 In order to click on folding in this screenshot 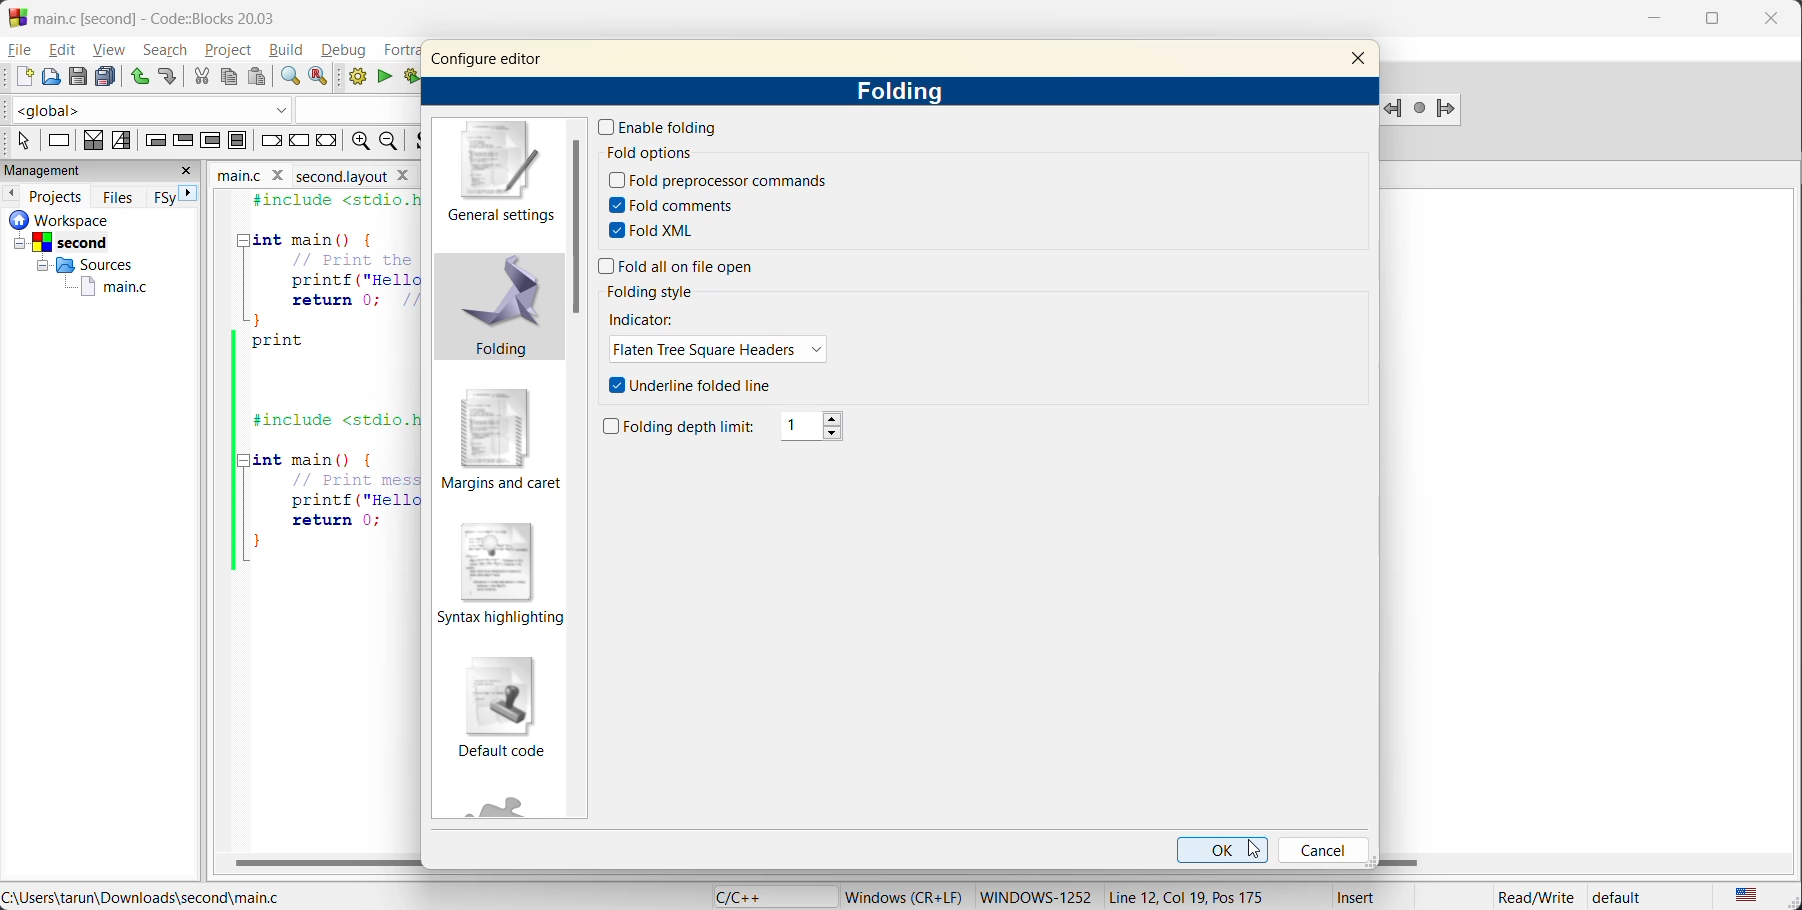, I will do `click(906, 94)`.